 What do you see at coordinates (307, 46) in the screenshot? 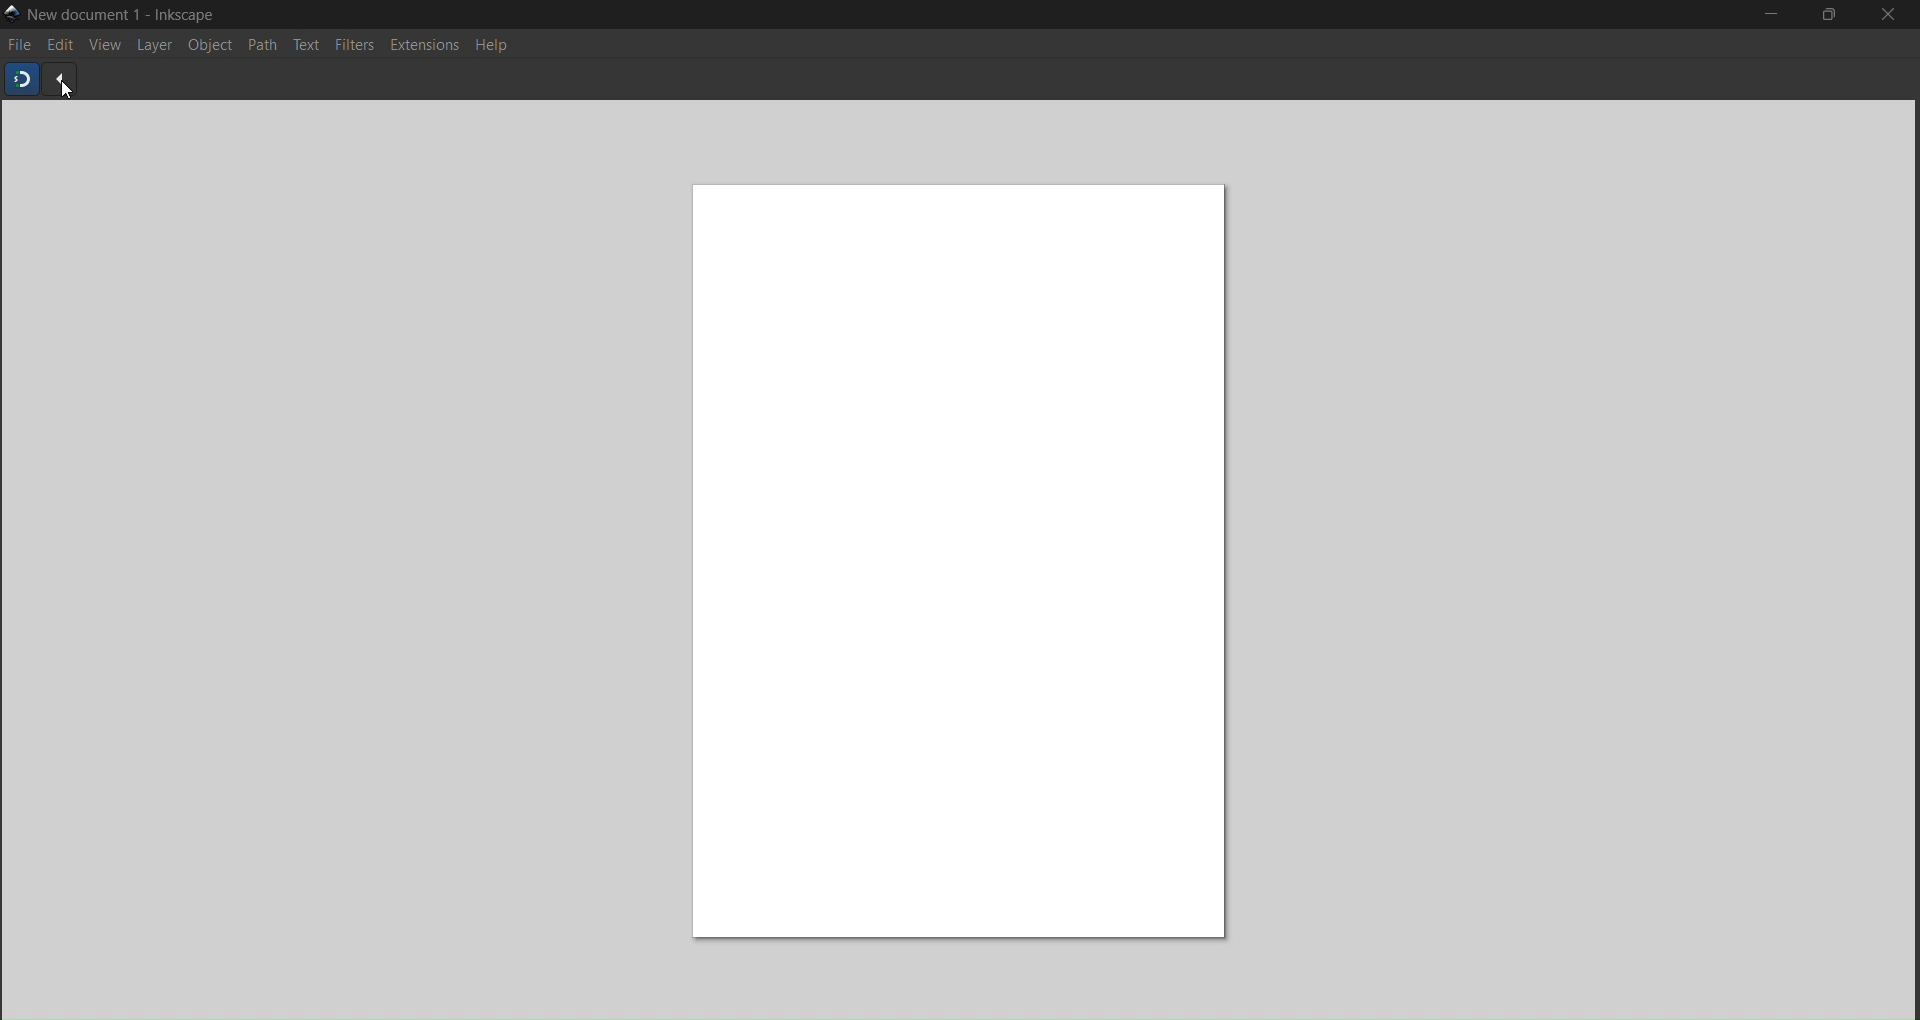
I see `Text` at bounding box center [307, 46].